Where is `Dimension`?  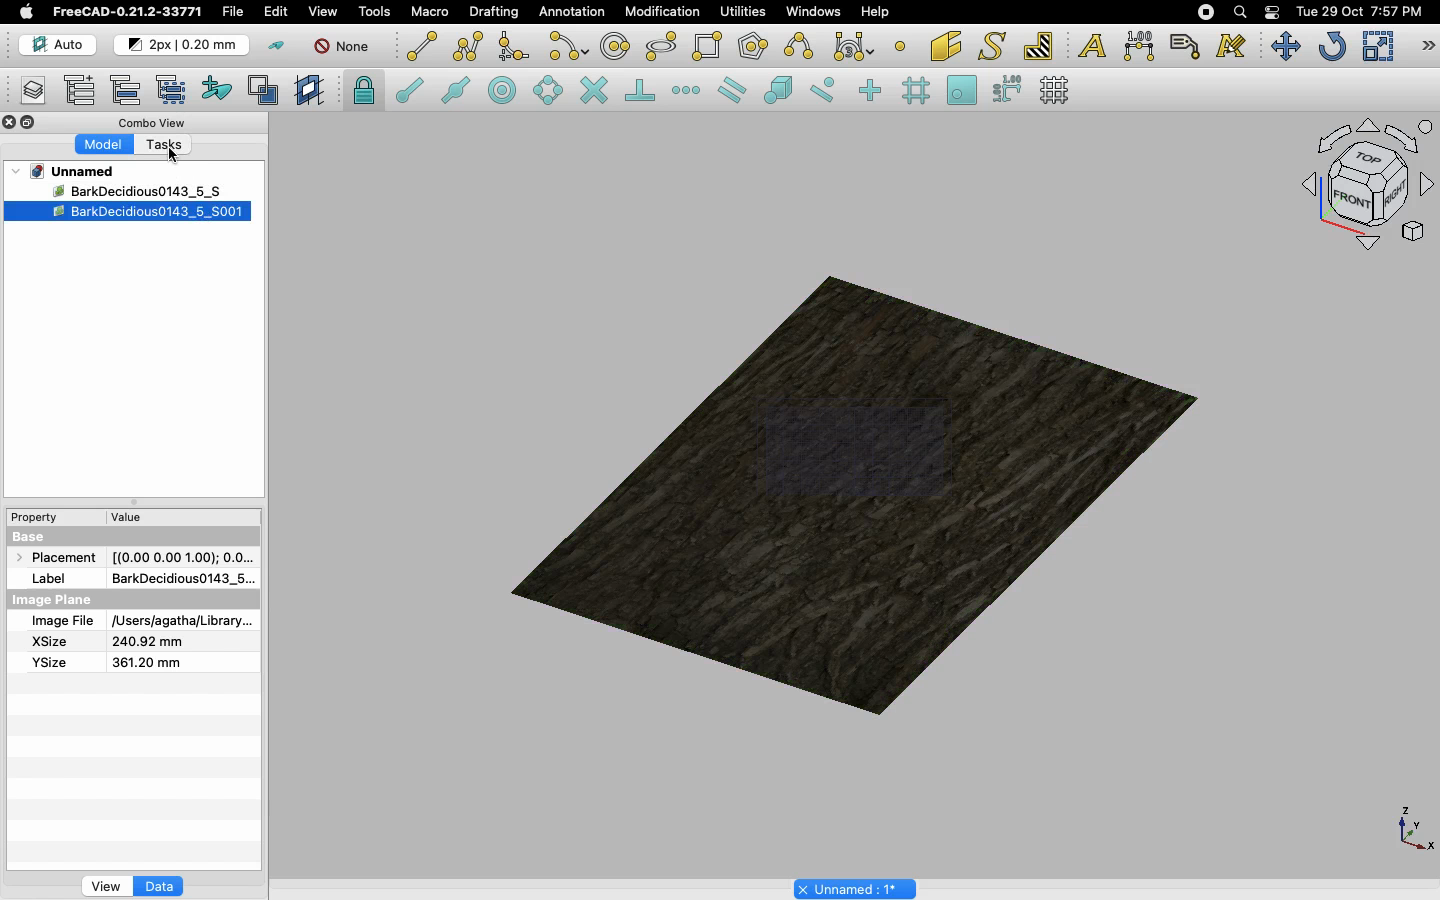 Dimension is located at coordinates (1141, 46).